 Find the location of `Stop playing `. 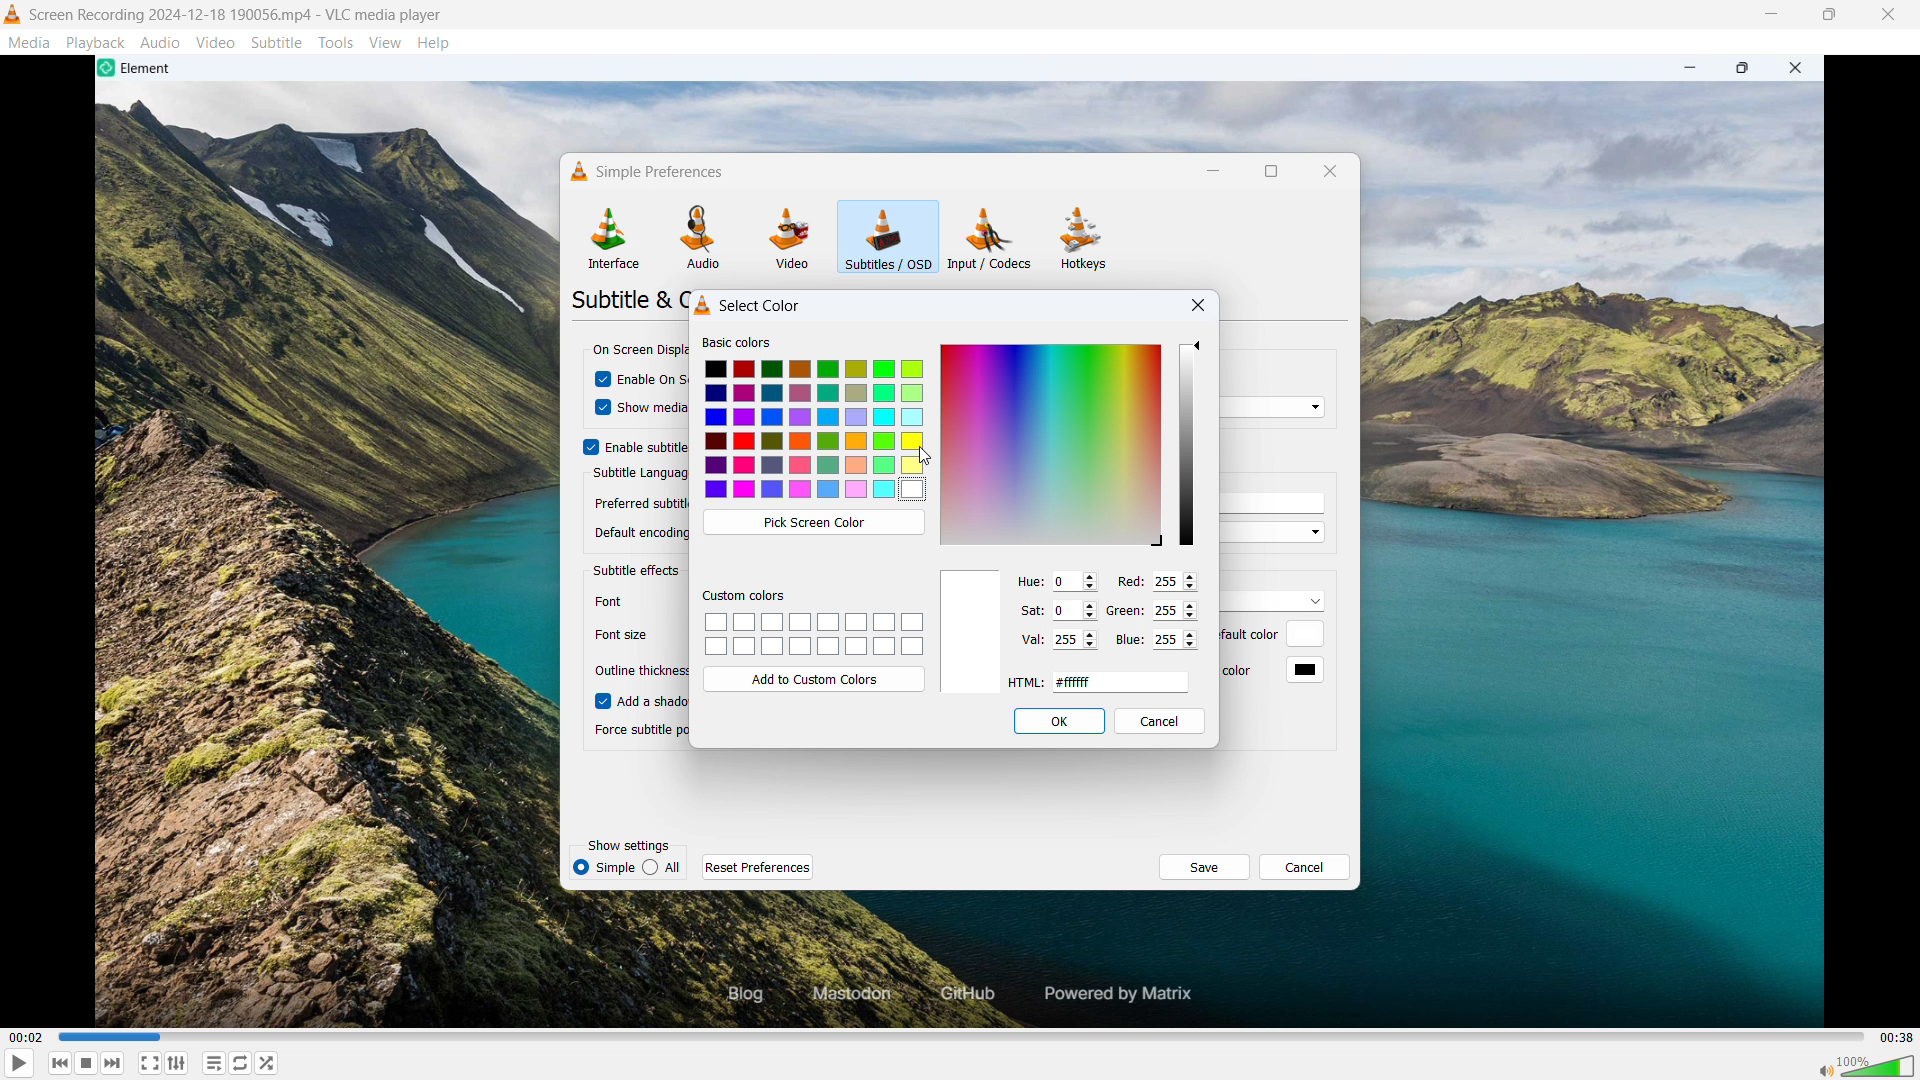

Stop playing  is located at coordinates (61, 1063).